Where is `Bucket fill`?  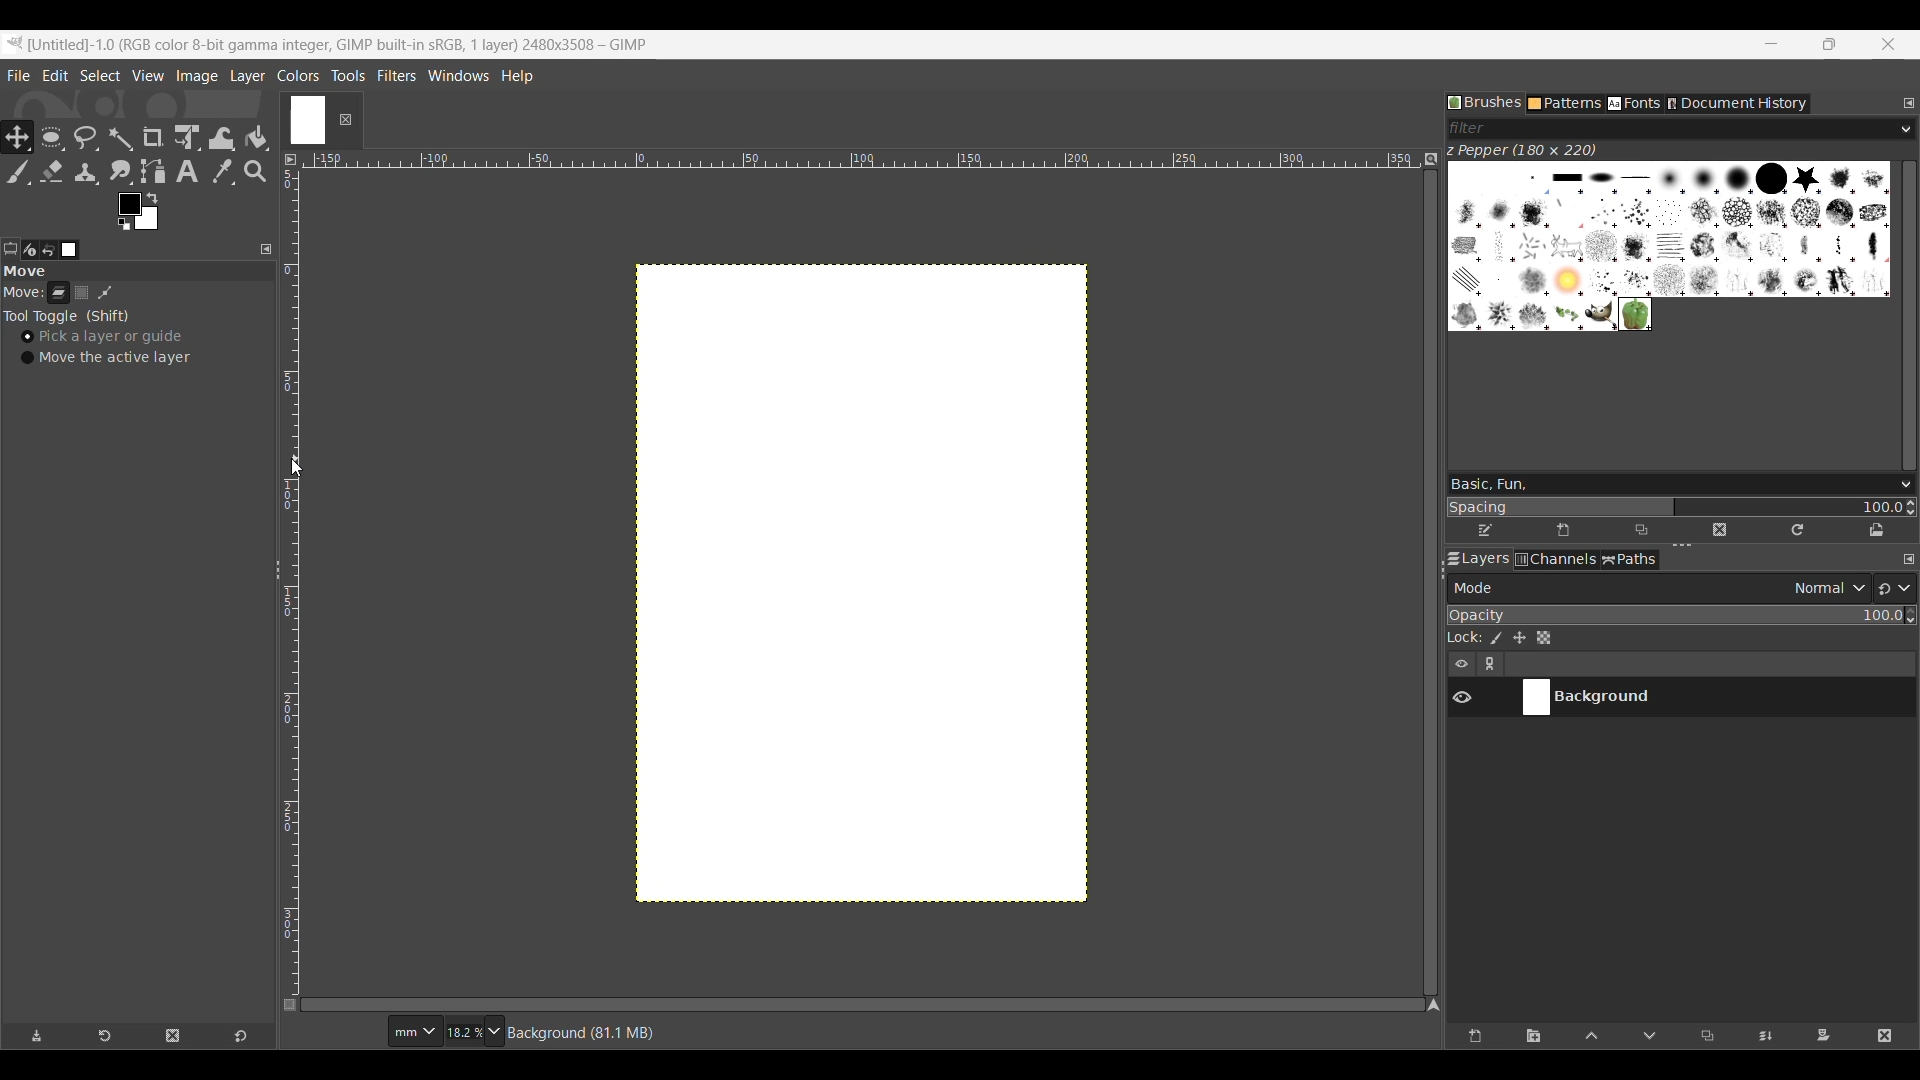
Bucket fill is located at coordinates (257, 139).